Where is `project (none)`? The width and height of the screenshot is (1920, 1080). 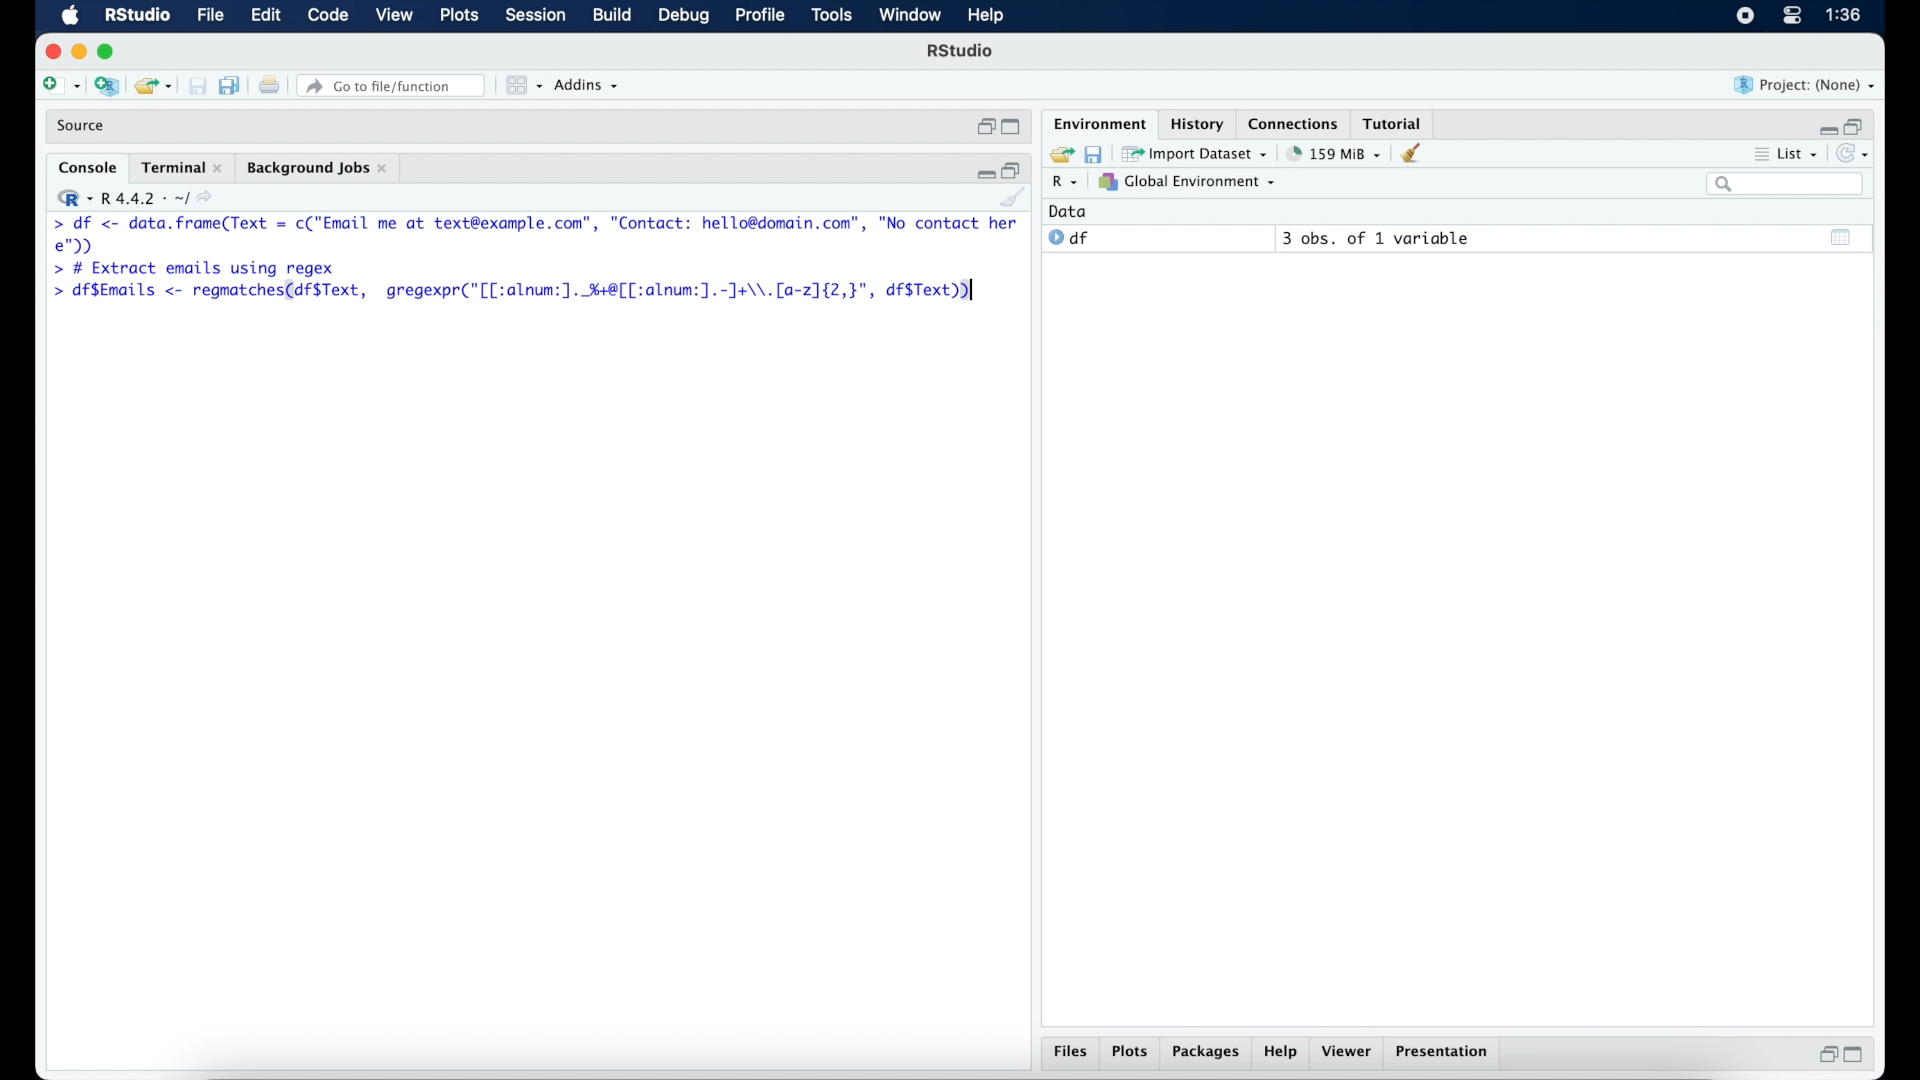
project (none) is located at coordinates (1806, 86).